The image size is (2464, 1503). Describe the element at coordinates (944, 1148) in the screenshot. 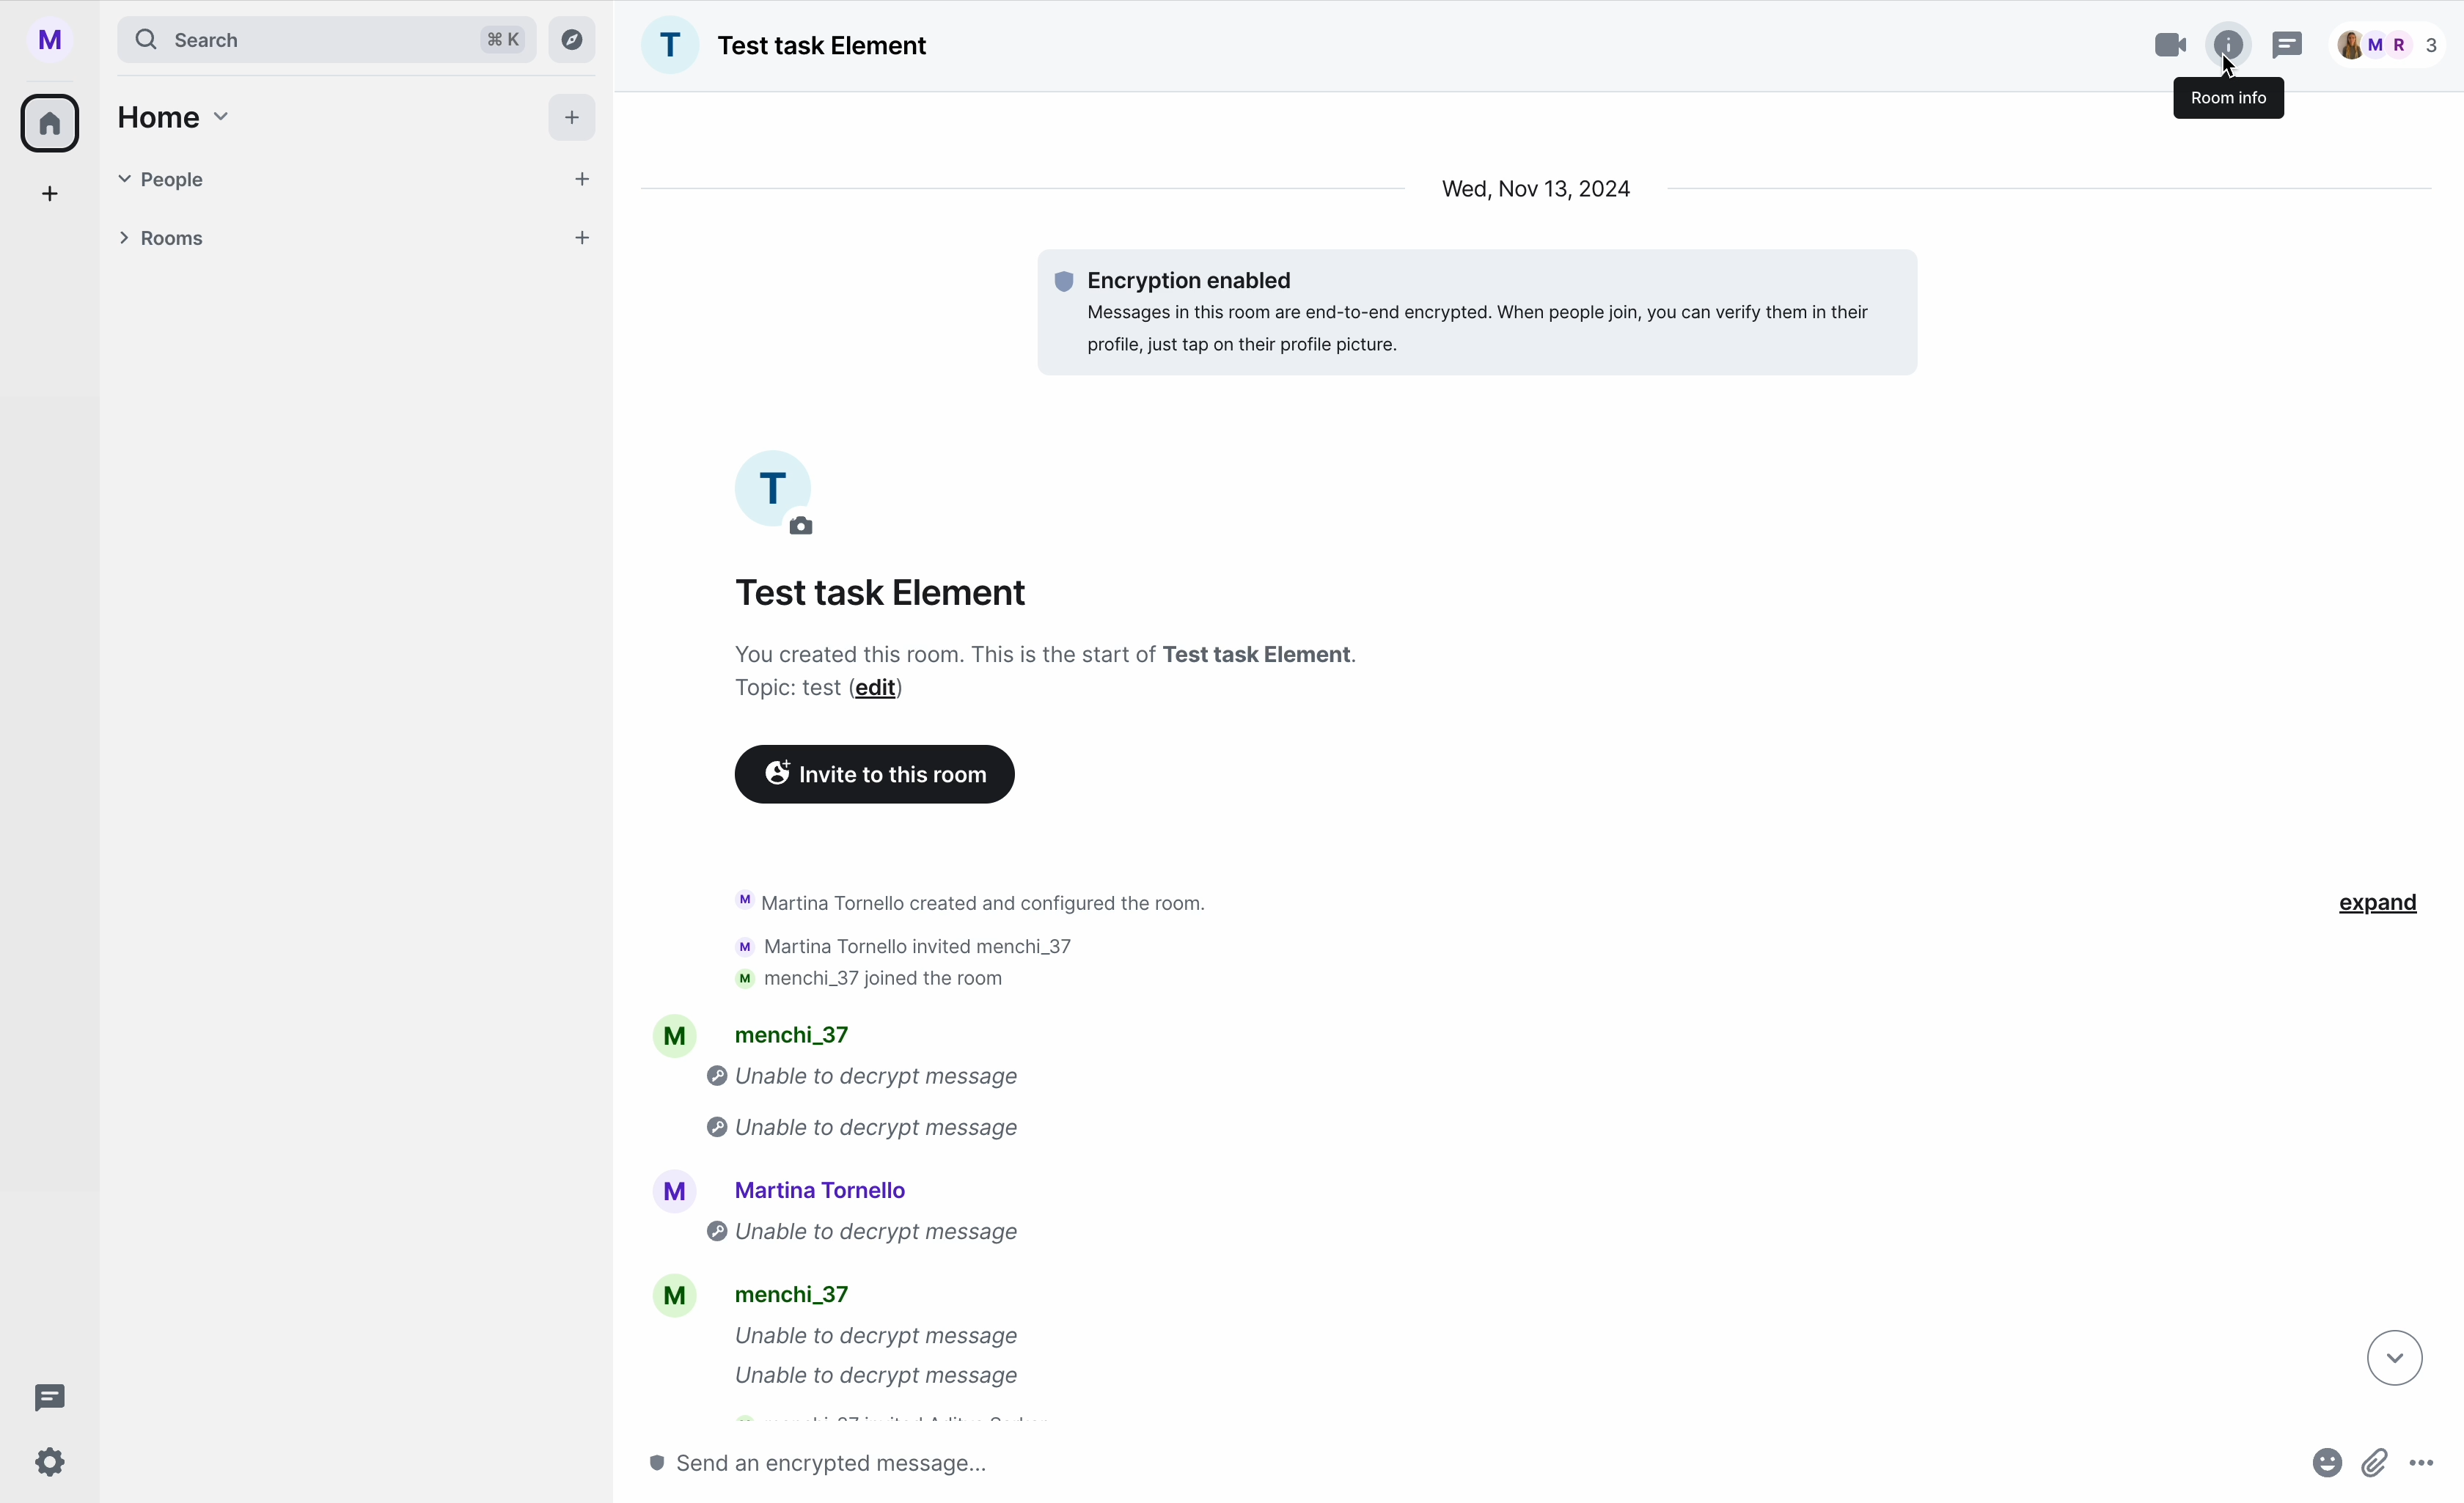

I see `activity chat` at that location.